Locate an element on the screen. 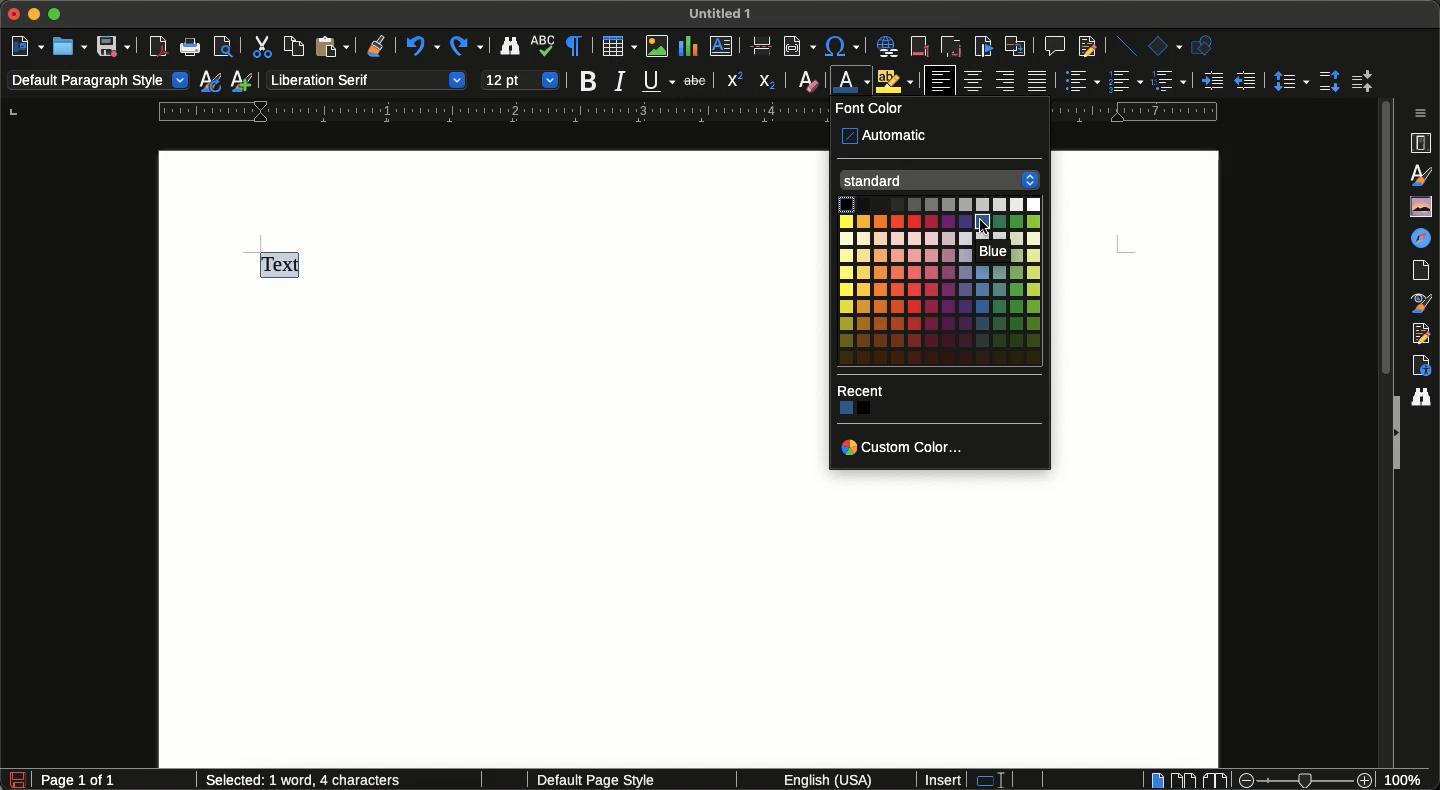 The height and width of the screenshot is (790, 1440). Insert image is located at coordinates (658, 46).